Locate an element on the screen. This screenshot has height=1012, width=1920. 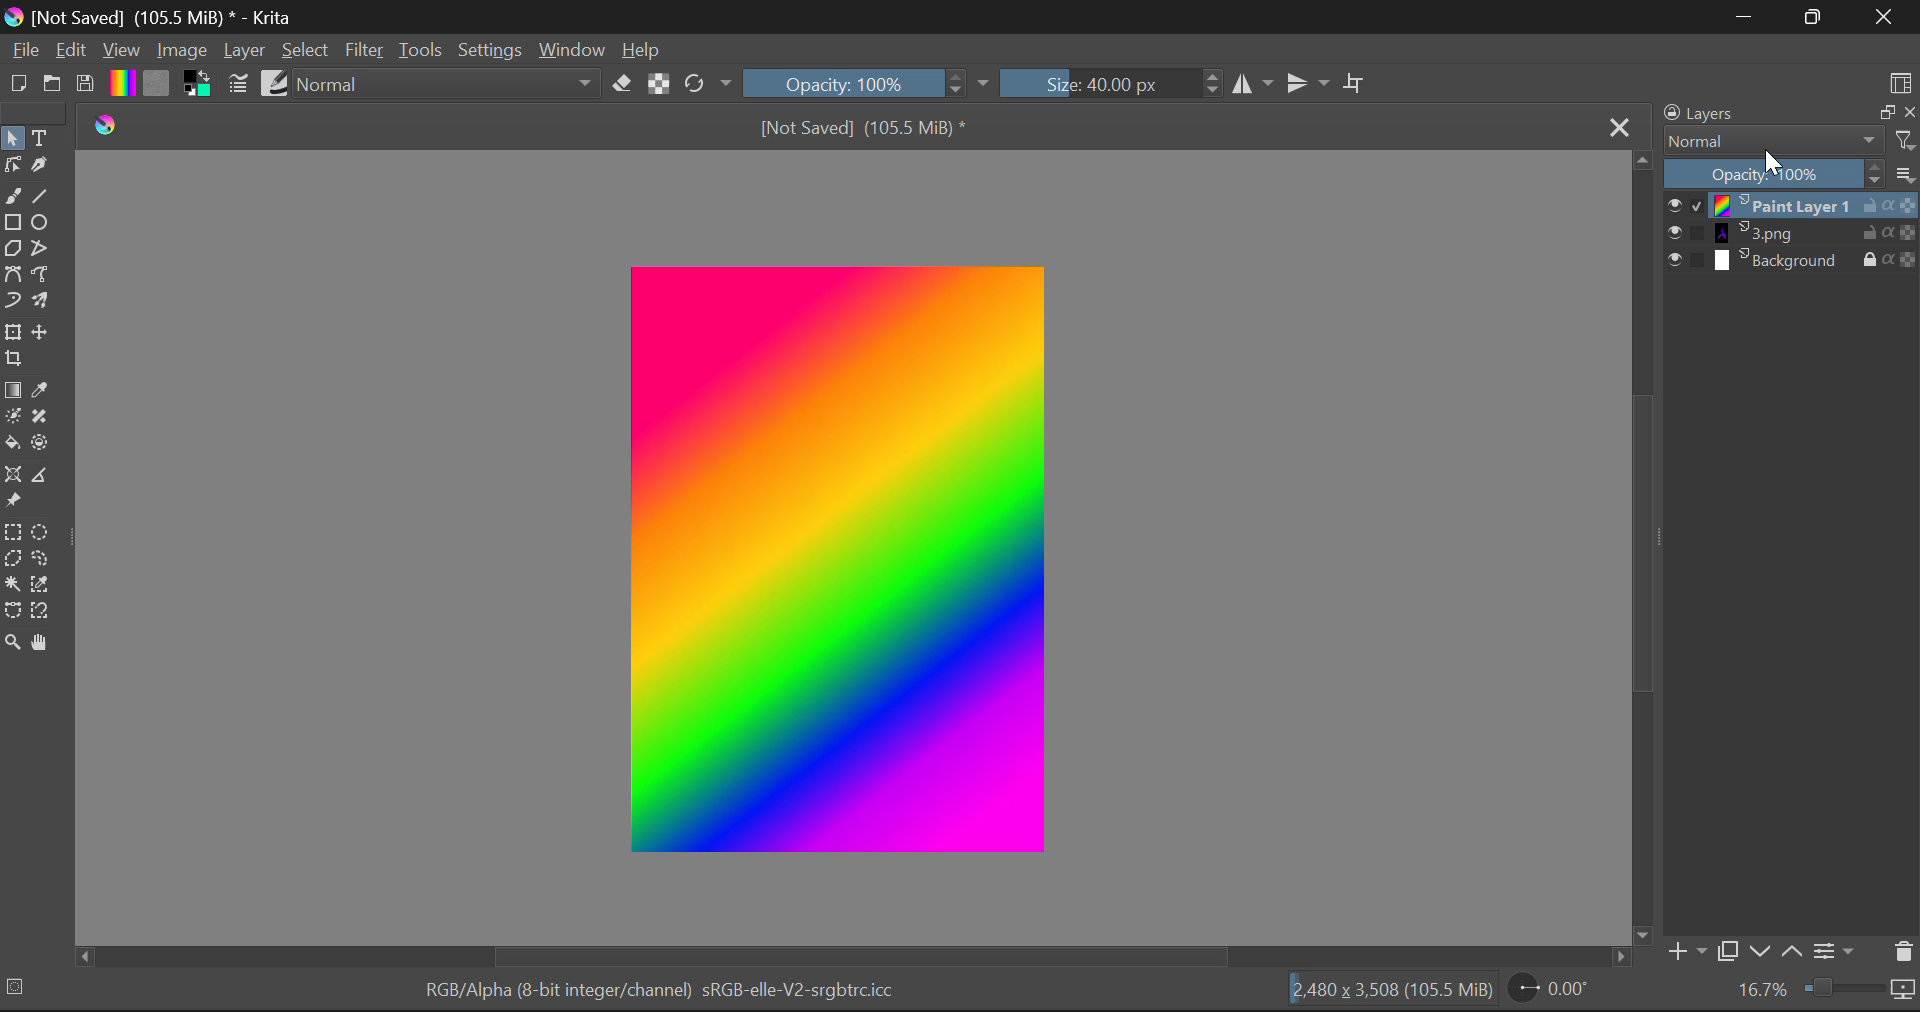
Horizontal Mirror Flip is located at coordinates (1304, 82).